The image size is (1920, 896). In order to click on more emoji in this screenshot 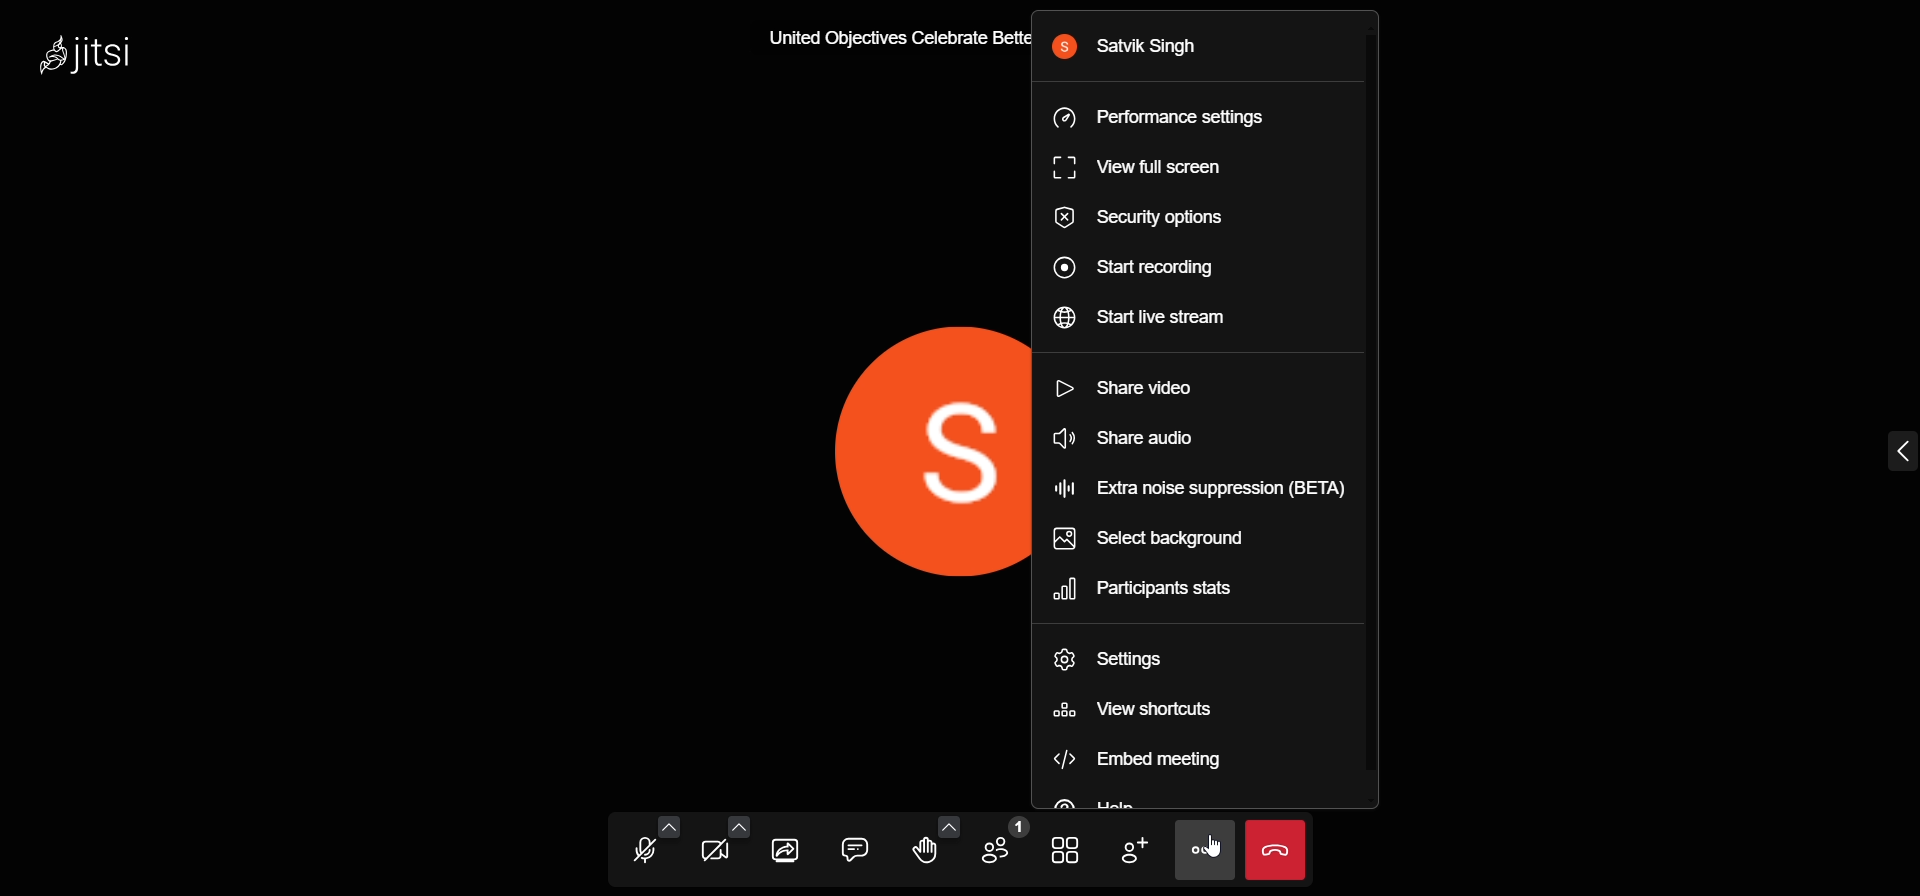, I will do `click(948, 825)`.